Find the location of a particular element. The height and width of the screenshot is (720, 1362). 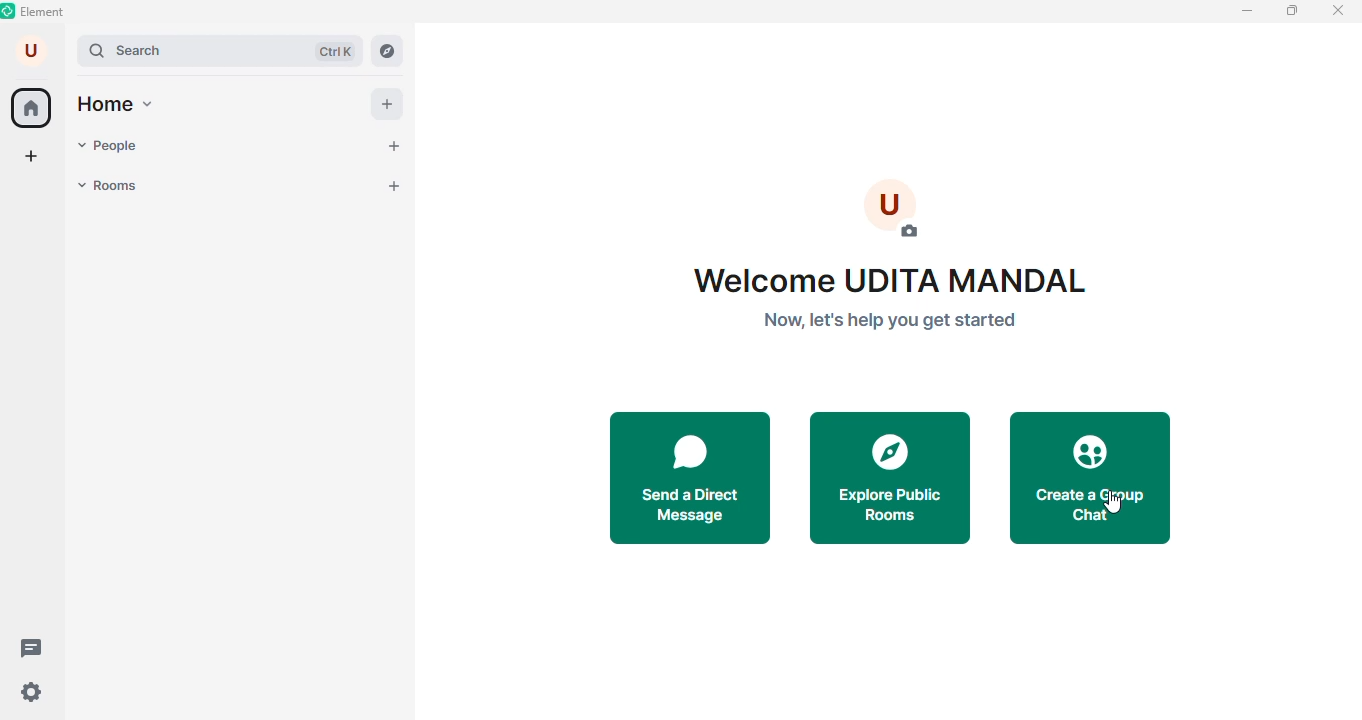

account is located at coordinates (32, 52).